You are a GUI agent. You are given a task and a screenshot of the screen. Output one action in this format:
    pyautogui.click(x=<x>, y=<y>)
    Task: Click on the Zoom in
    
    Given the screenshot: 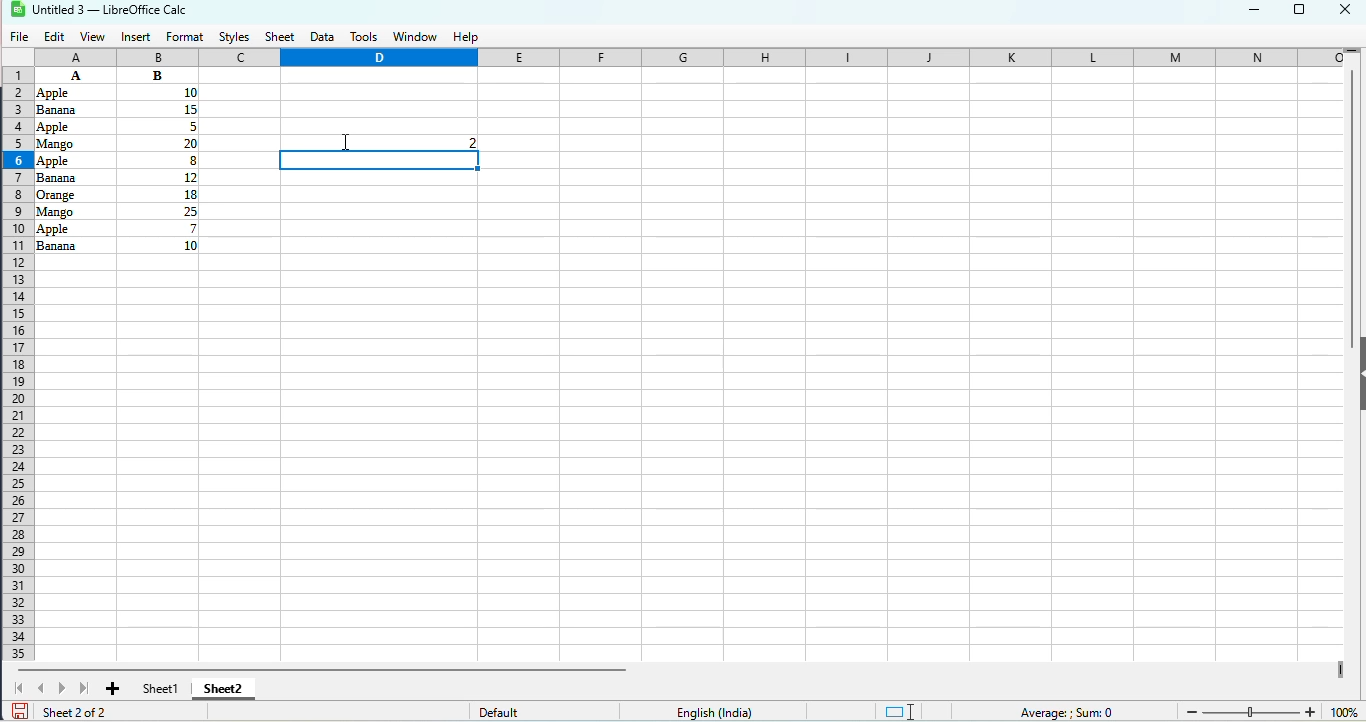 What is the action you would take?
    pyautogui.click(x=1309, y=710)
    